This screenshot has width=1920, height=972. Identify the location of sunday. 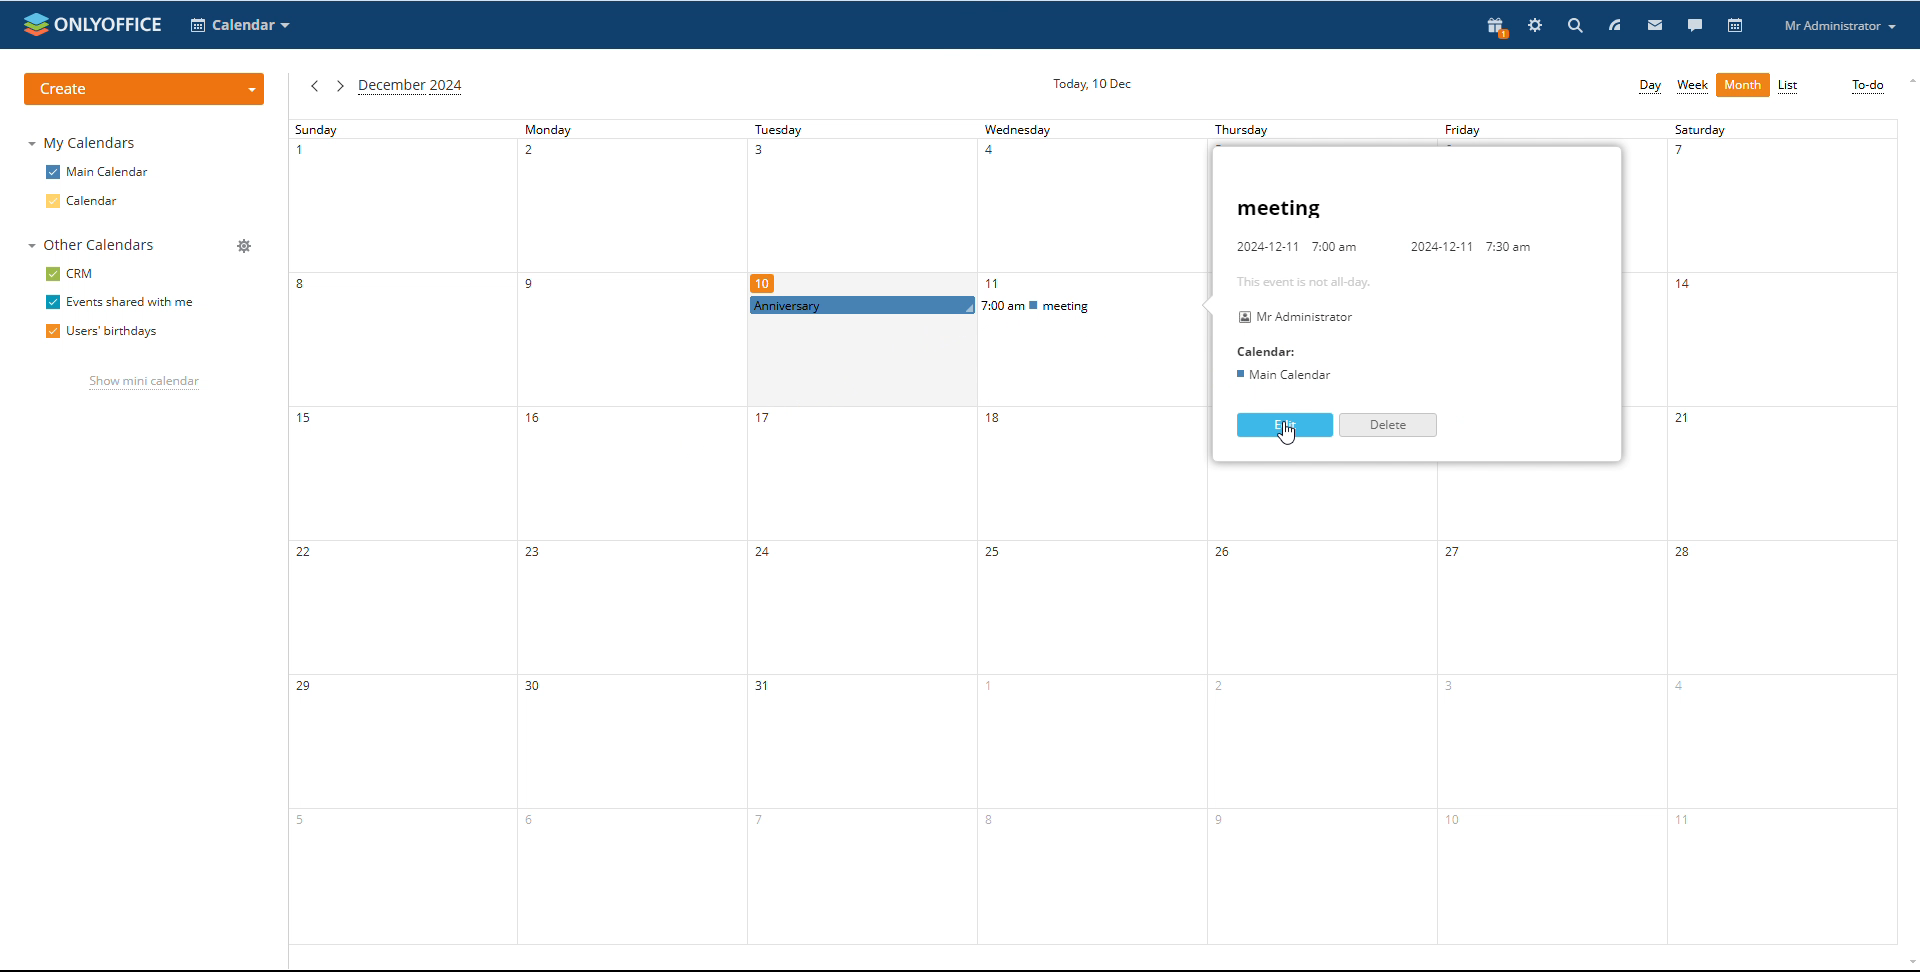
(401, 531).